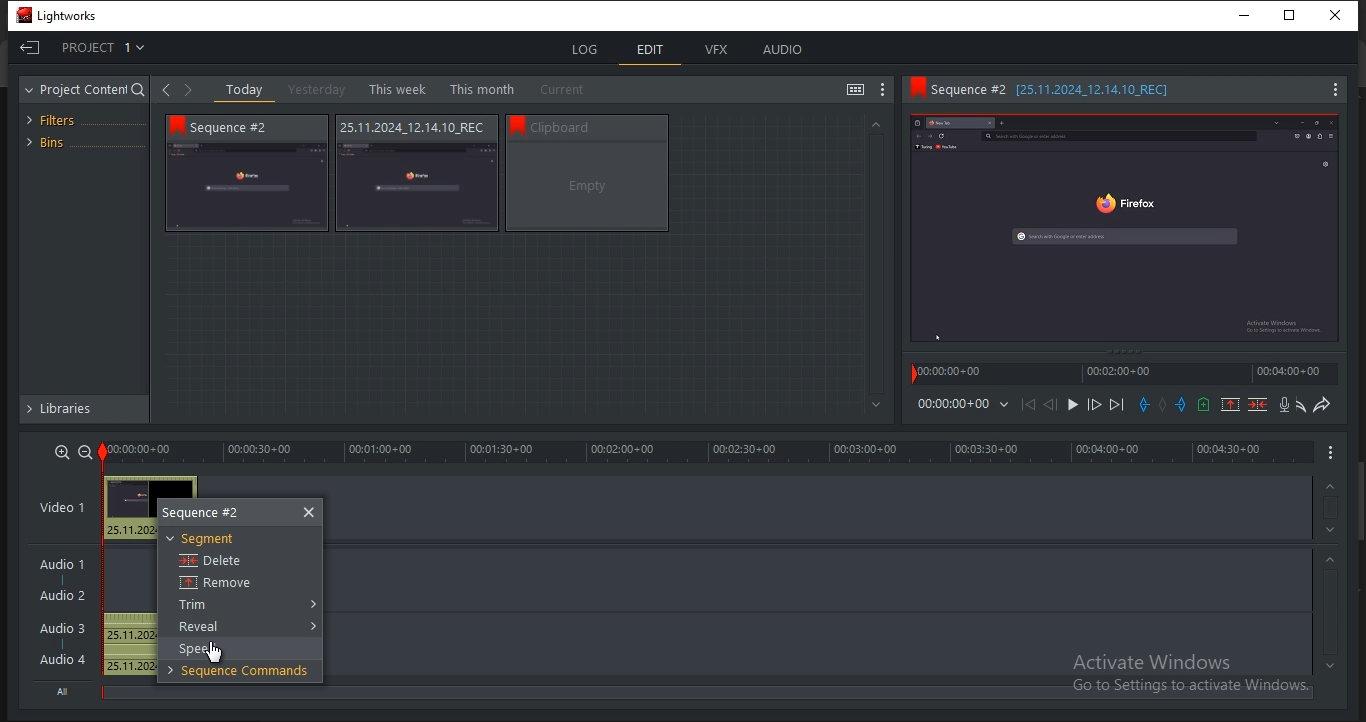 The height and width of the screenshot is (722, 1366). What do you see at coordinates (916, 90) in the screenshot?
I see `Bookmark` at bounding box center [916, 90].